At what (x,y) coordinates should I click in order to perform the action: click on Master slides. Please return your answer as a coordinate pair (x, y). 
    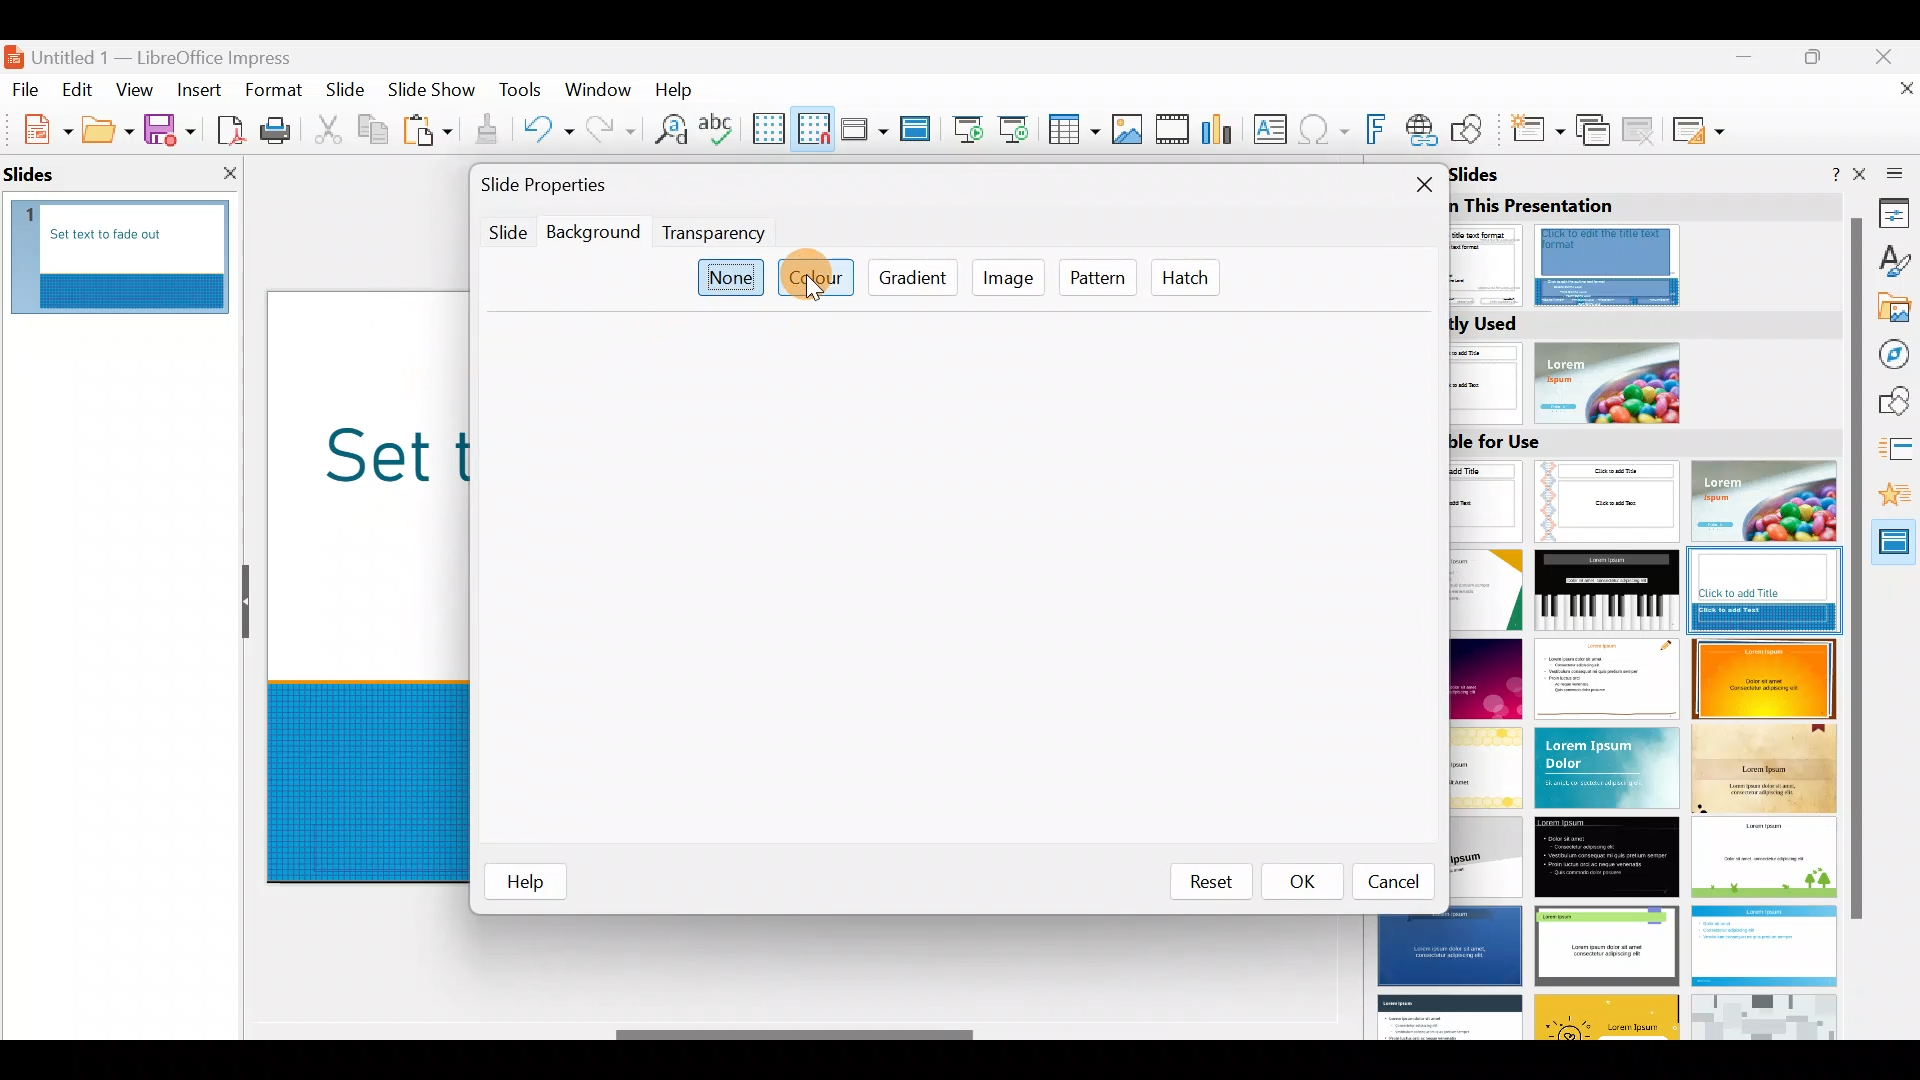
    Looking at the image, I should click on (1896, 549).